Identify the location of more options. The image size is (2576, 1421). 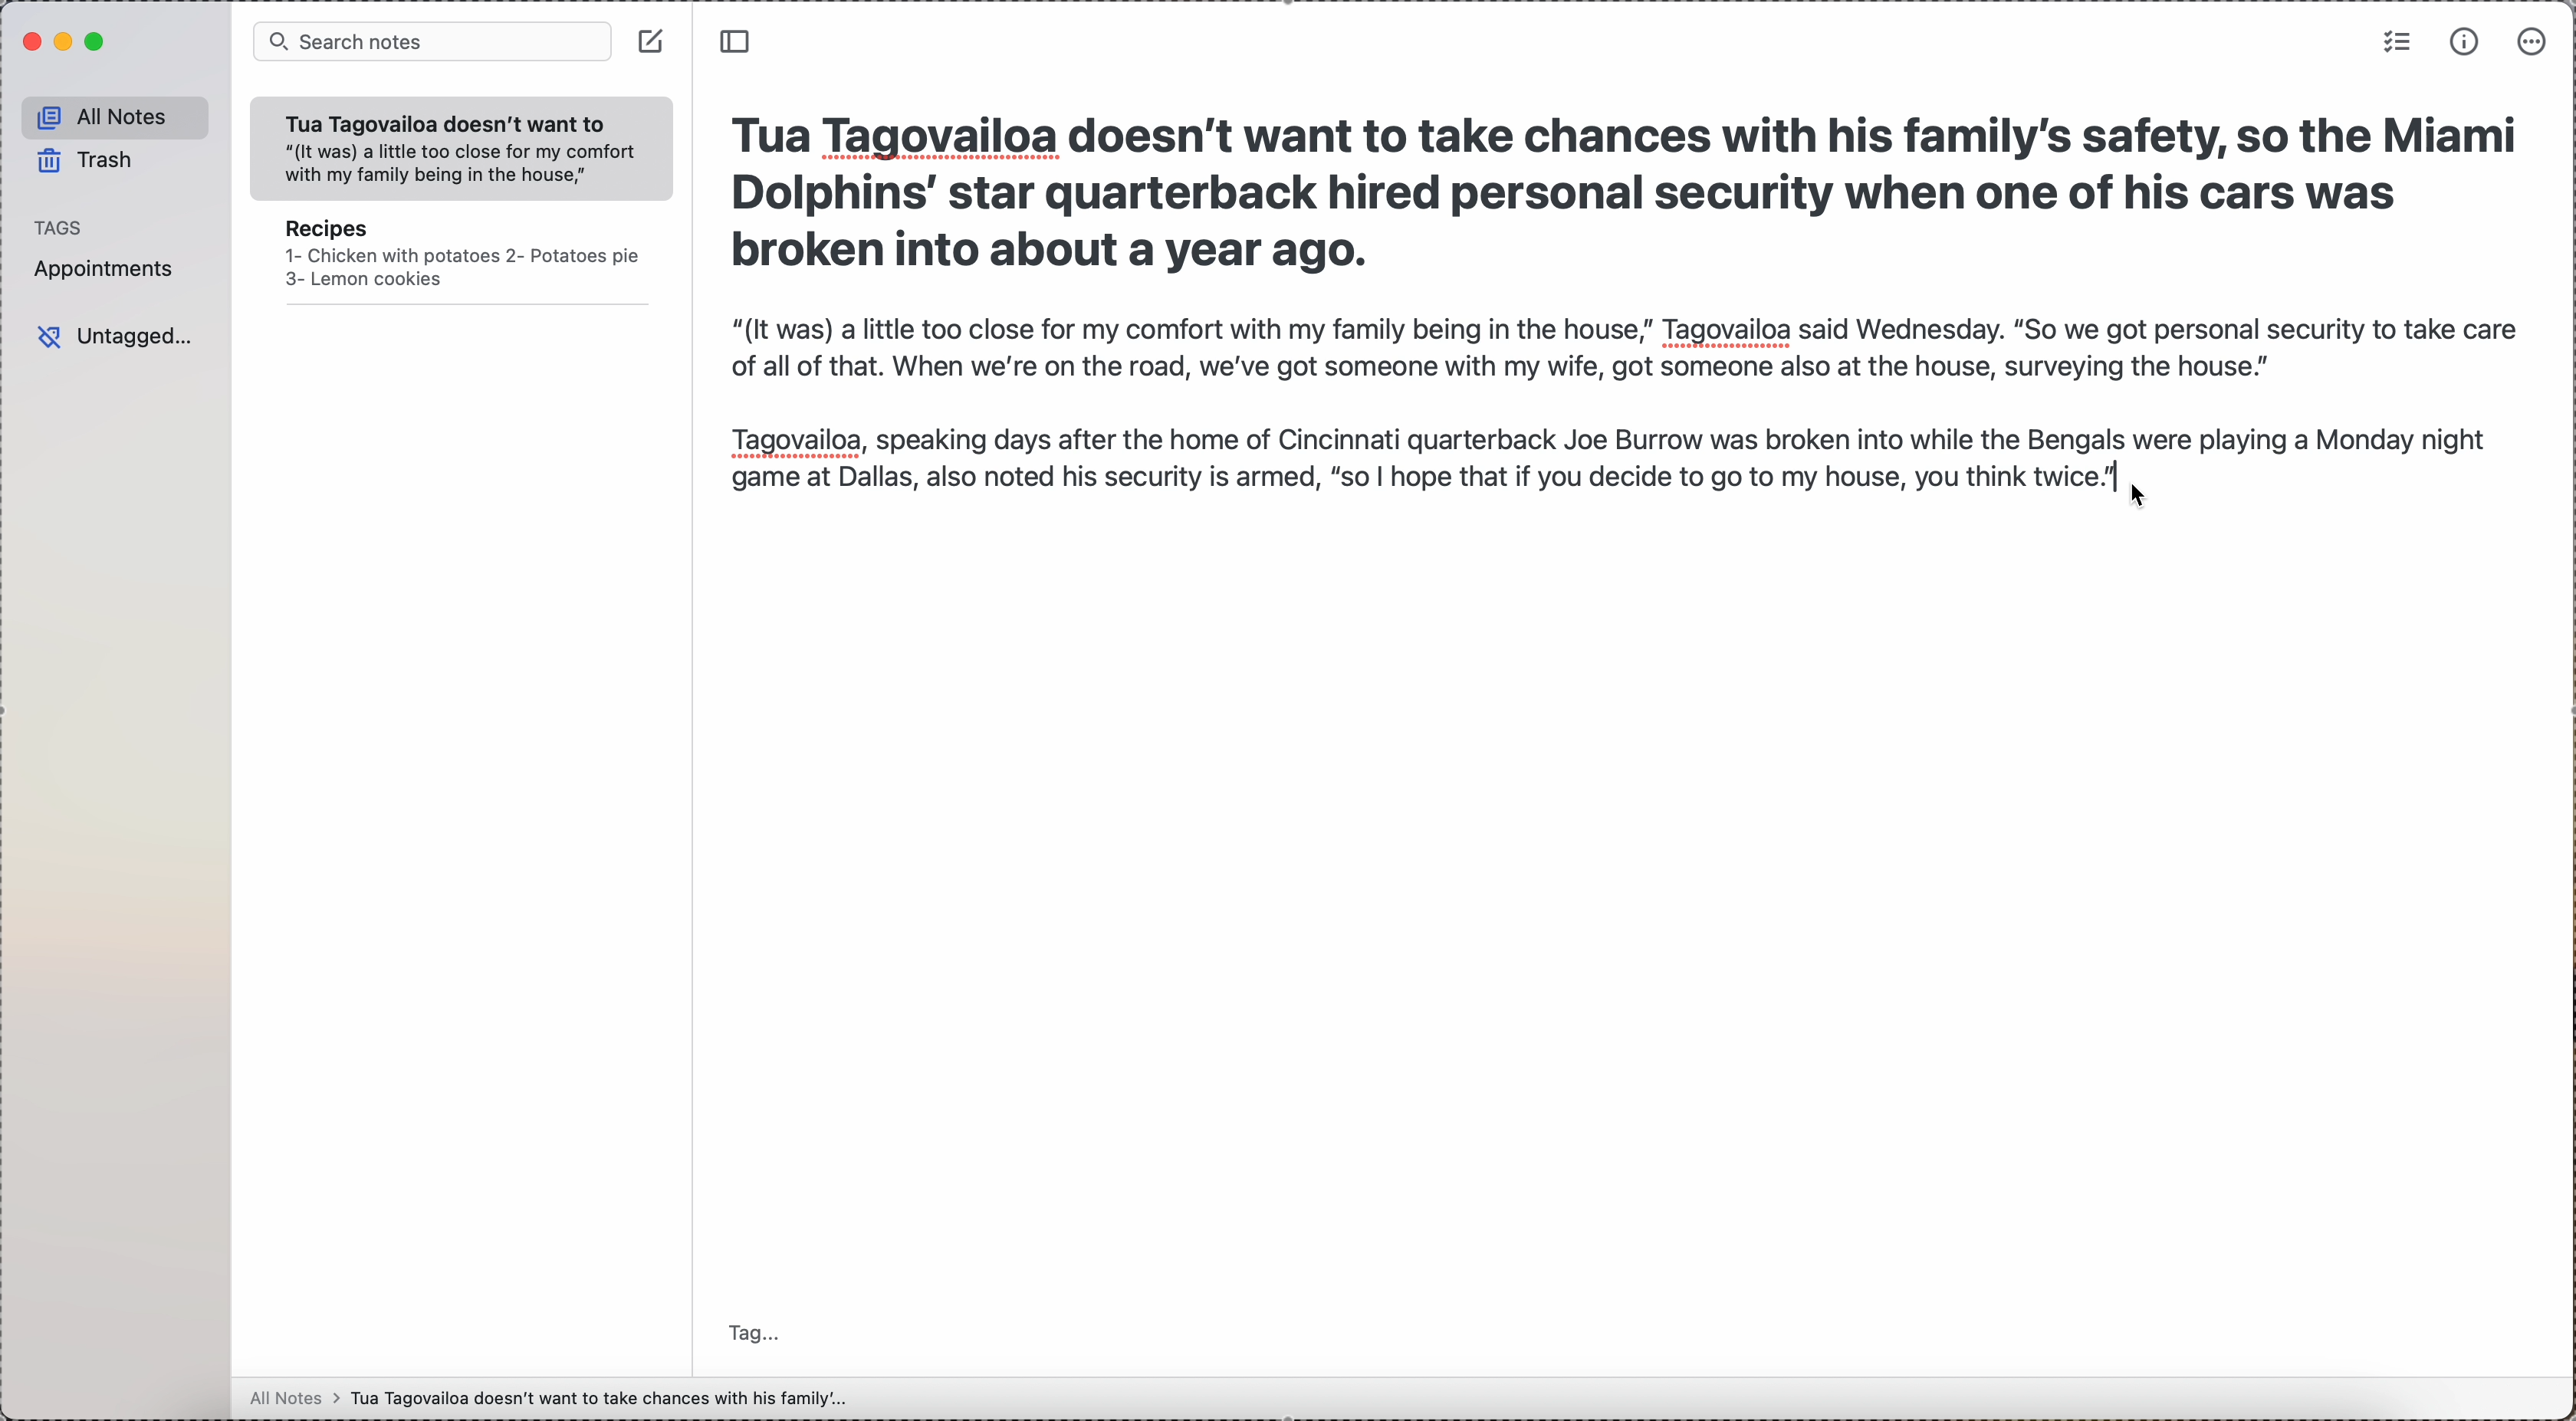
(2532, 43).